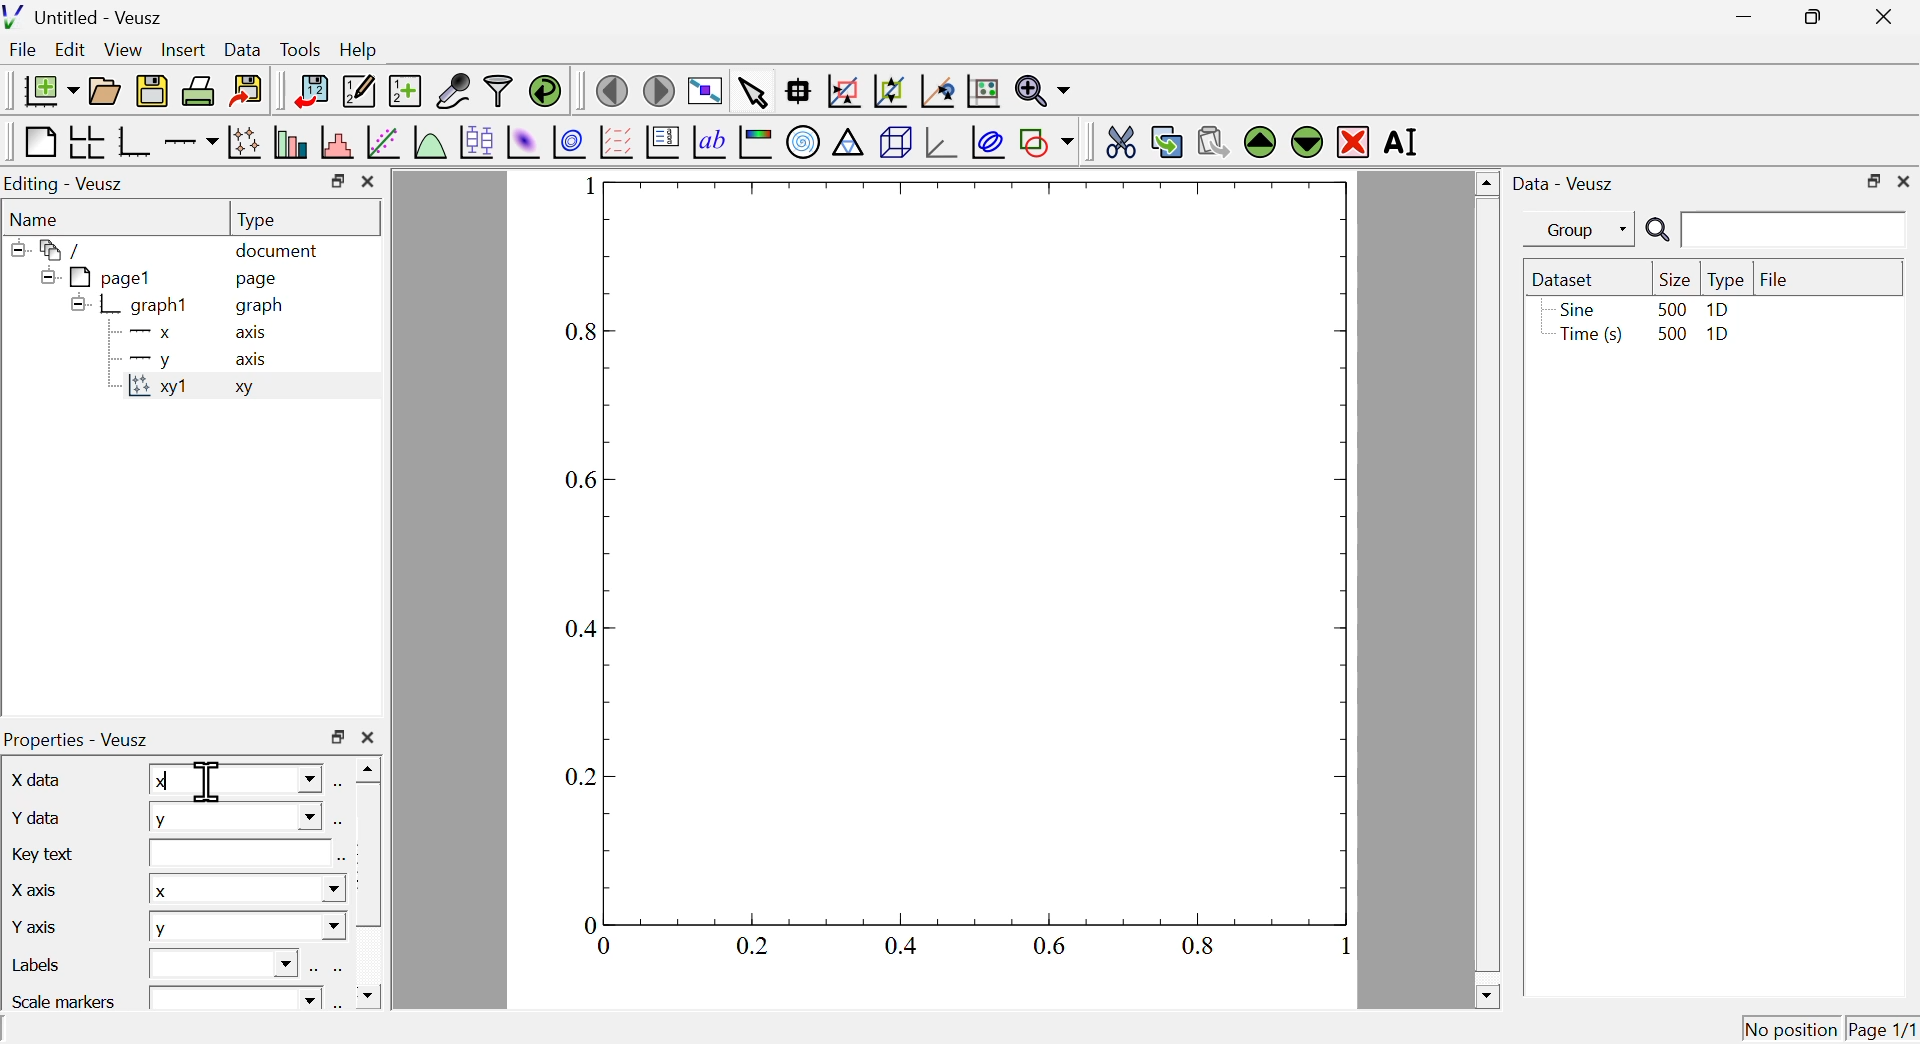  I want to click on image color bar, so click(757, 144).